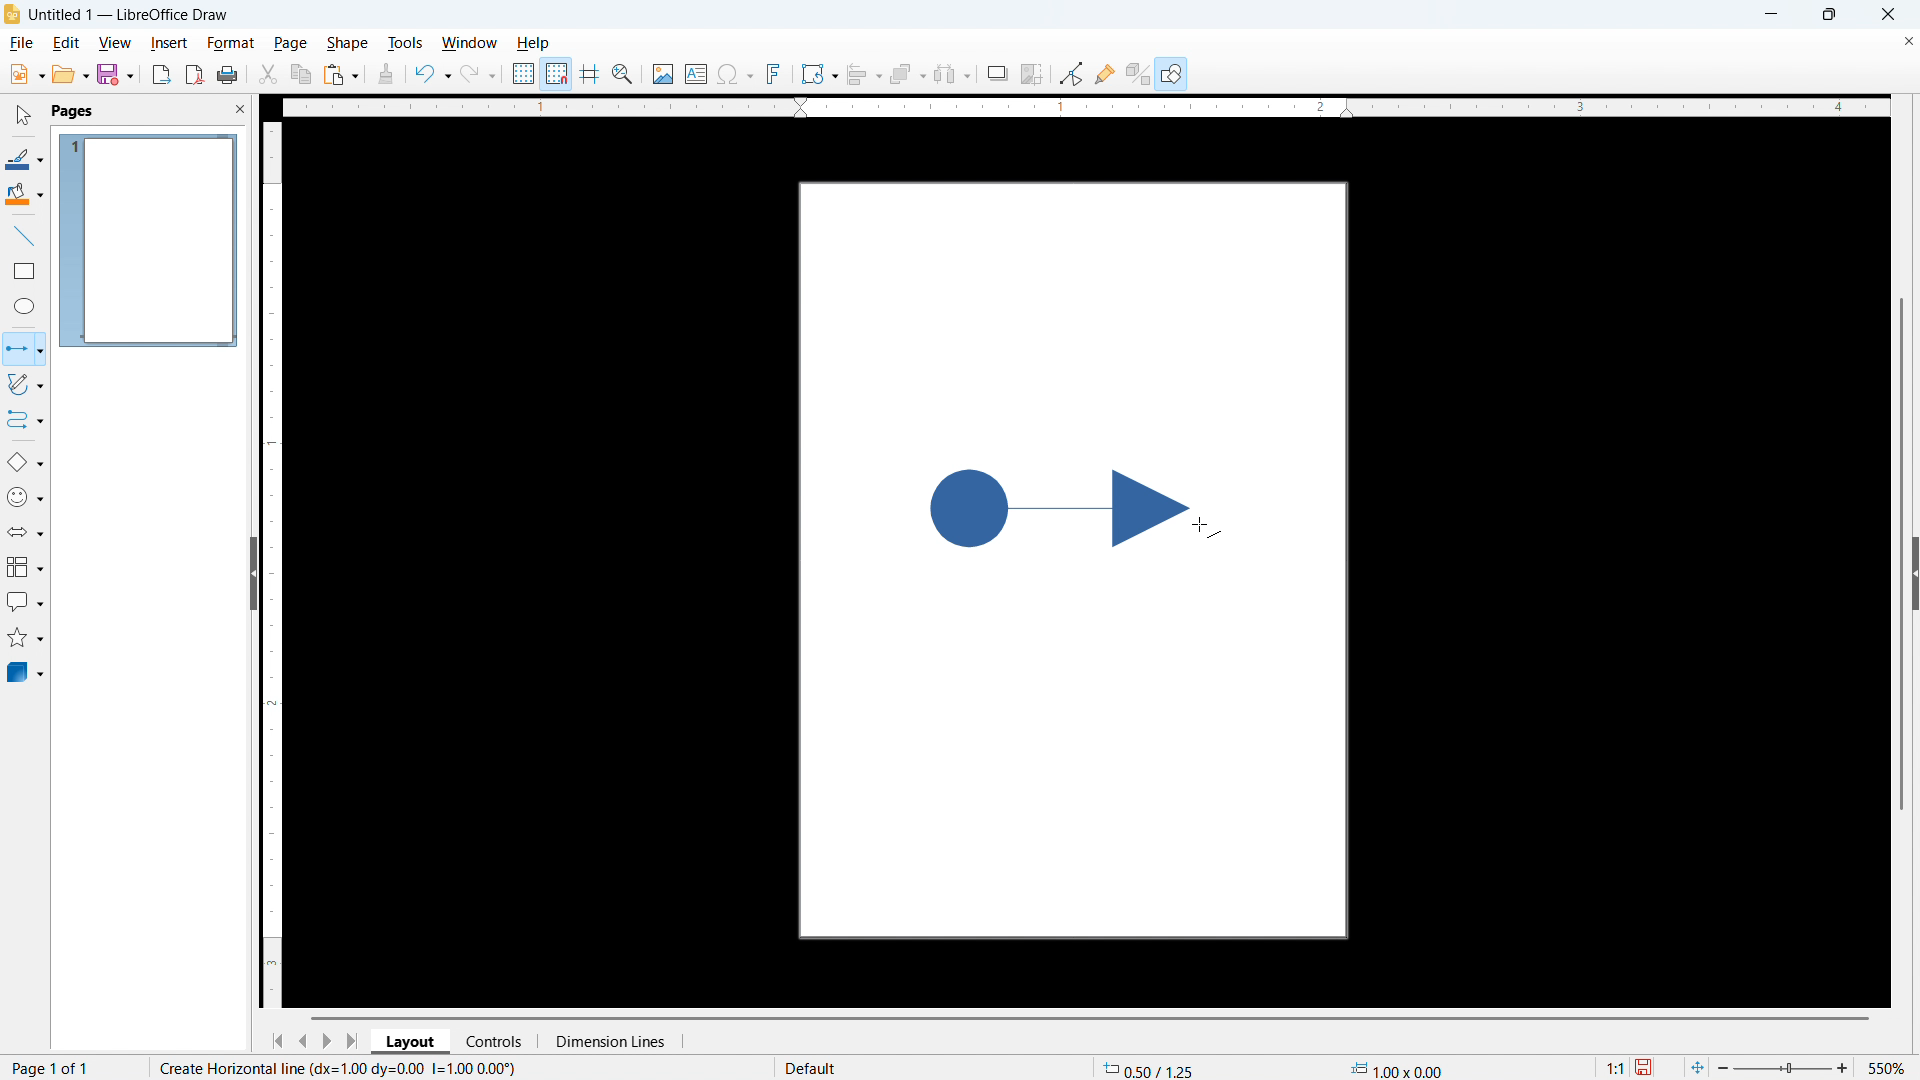 This screenshot has height=1080, width=1920. What do you see at coordinates (302, 74) in the screenshot?
I see `Copy ` at bounding box center [302, 74].